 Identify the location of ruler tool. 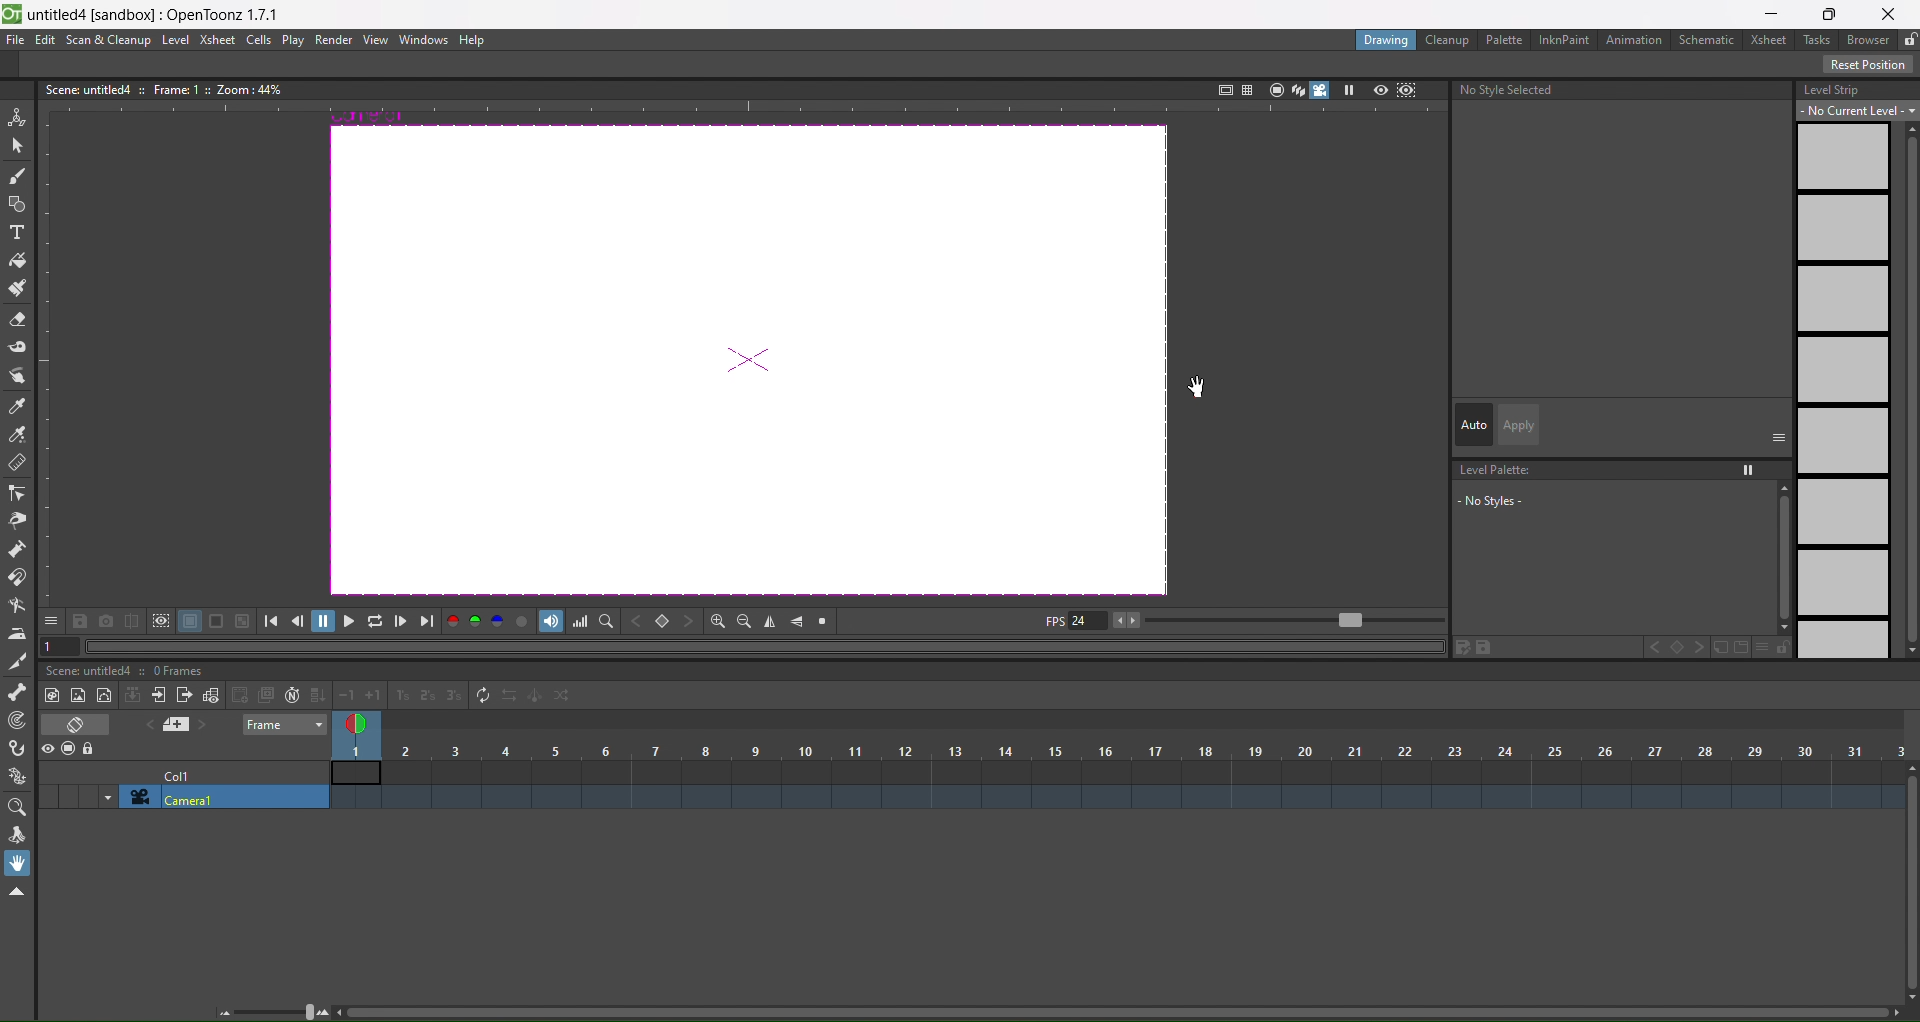
(15, 462).